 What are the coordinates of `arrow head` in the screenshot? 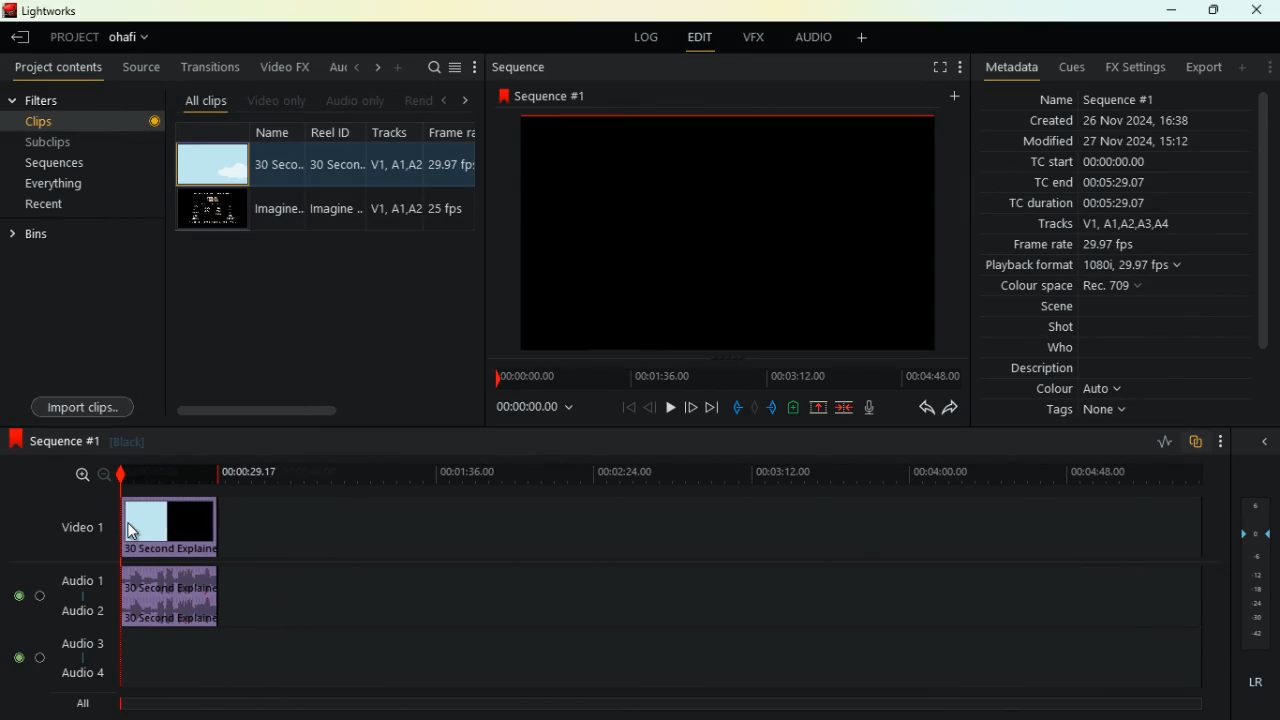 It's located at (1263, 442).